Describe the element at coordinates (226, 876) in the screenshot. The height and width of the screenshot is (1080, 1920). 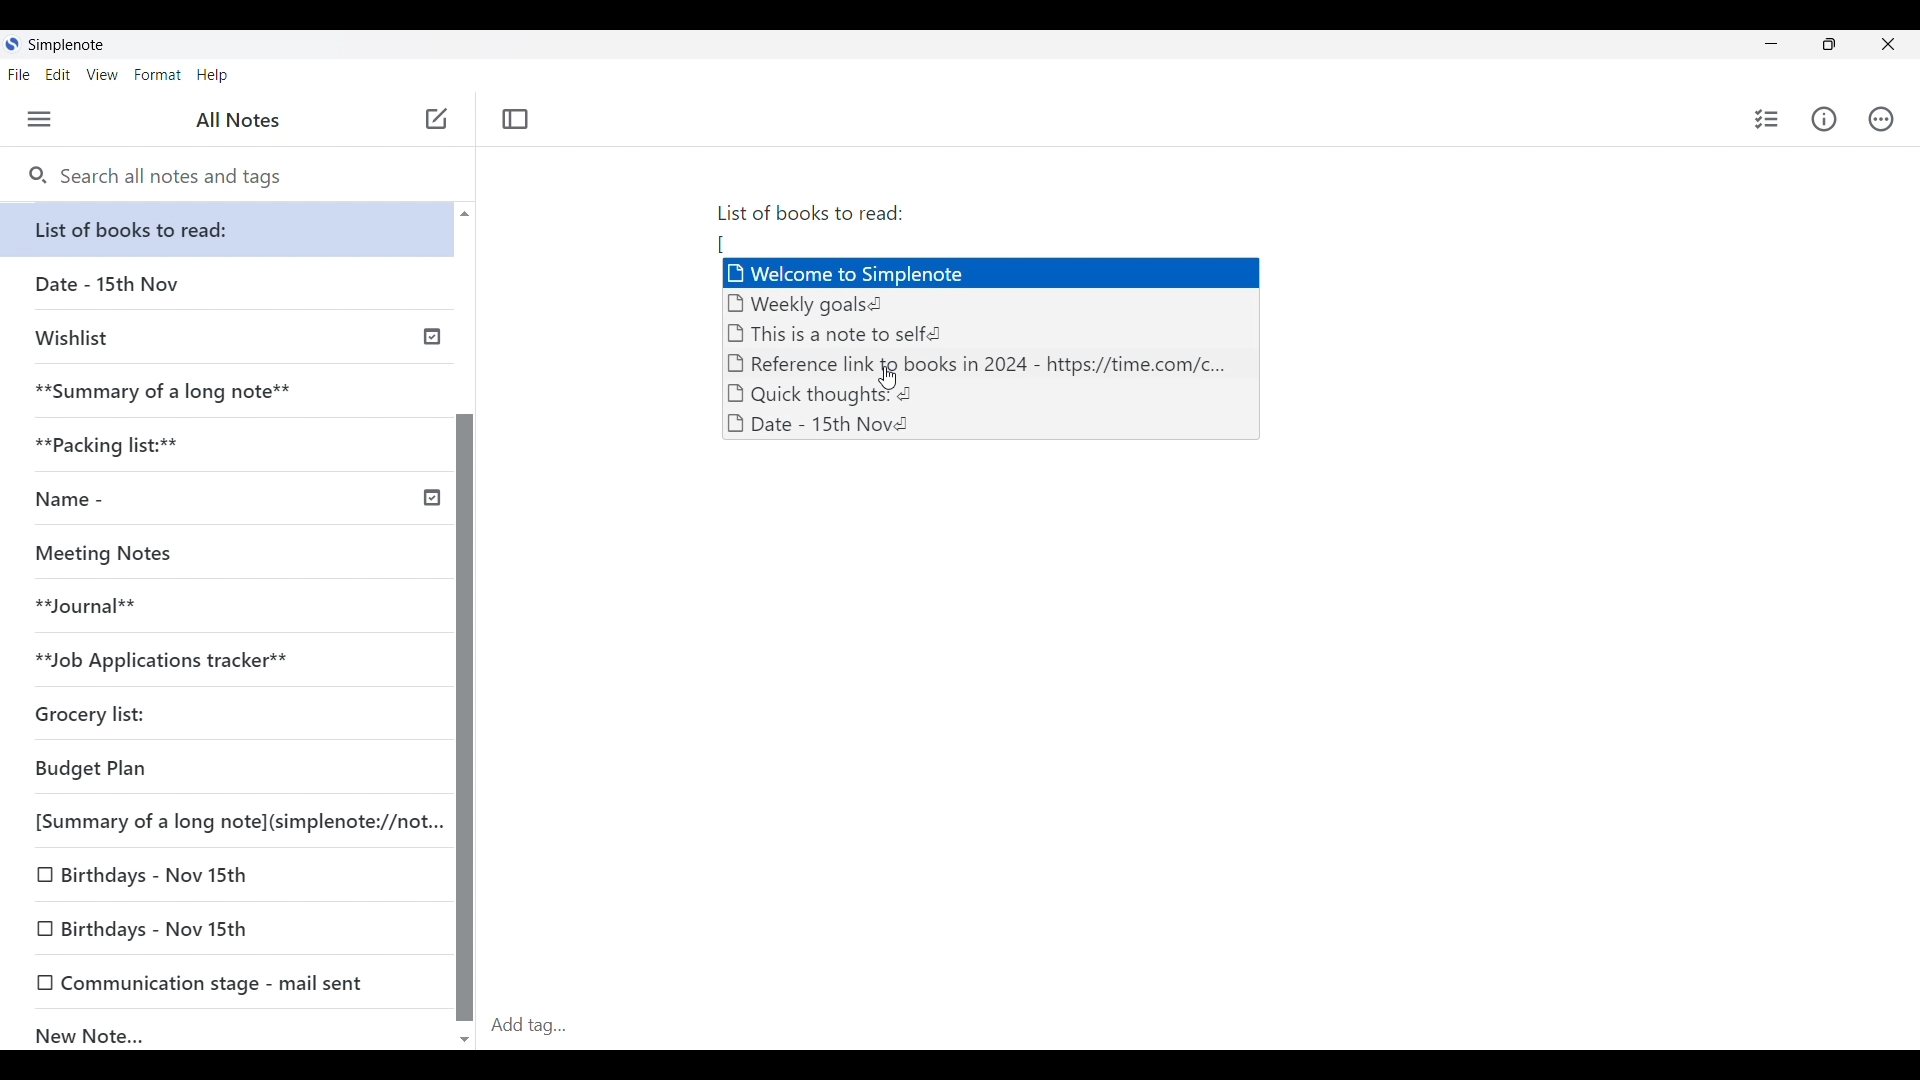
I see `Birthdays - Nov 15th` at that location.